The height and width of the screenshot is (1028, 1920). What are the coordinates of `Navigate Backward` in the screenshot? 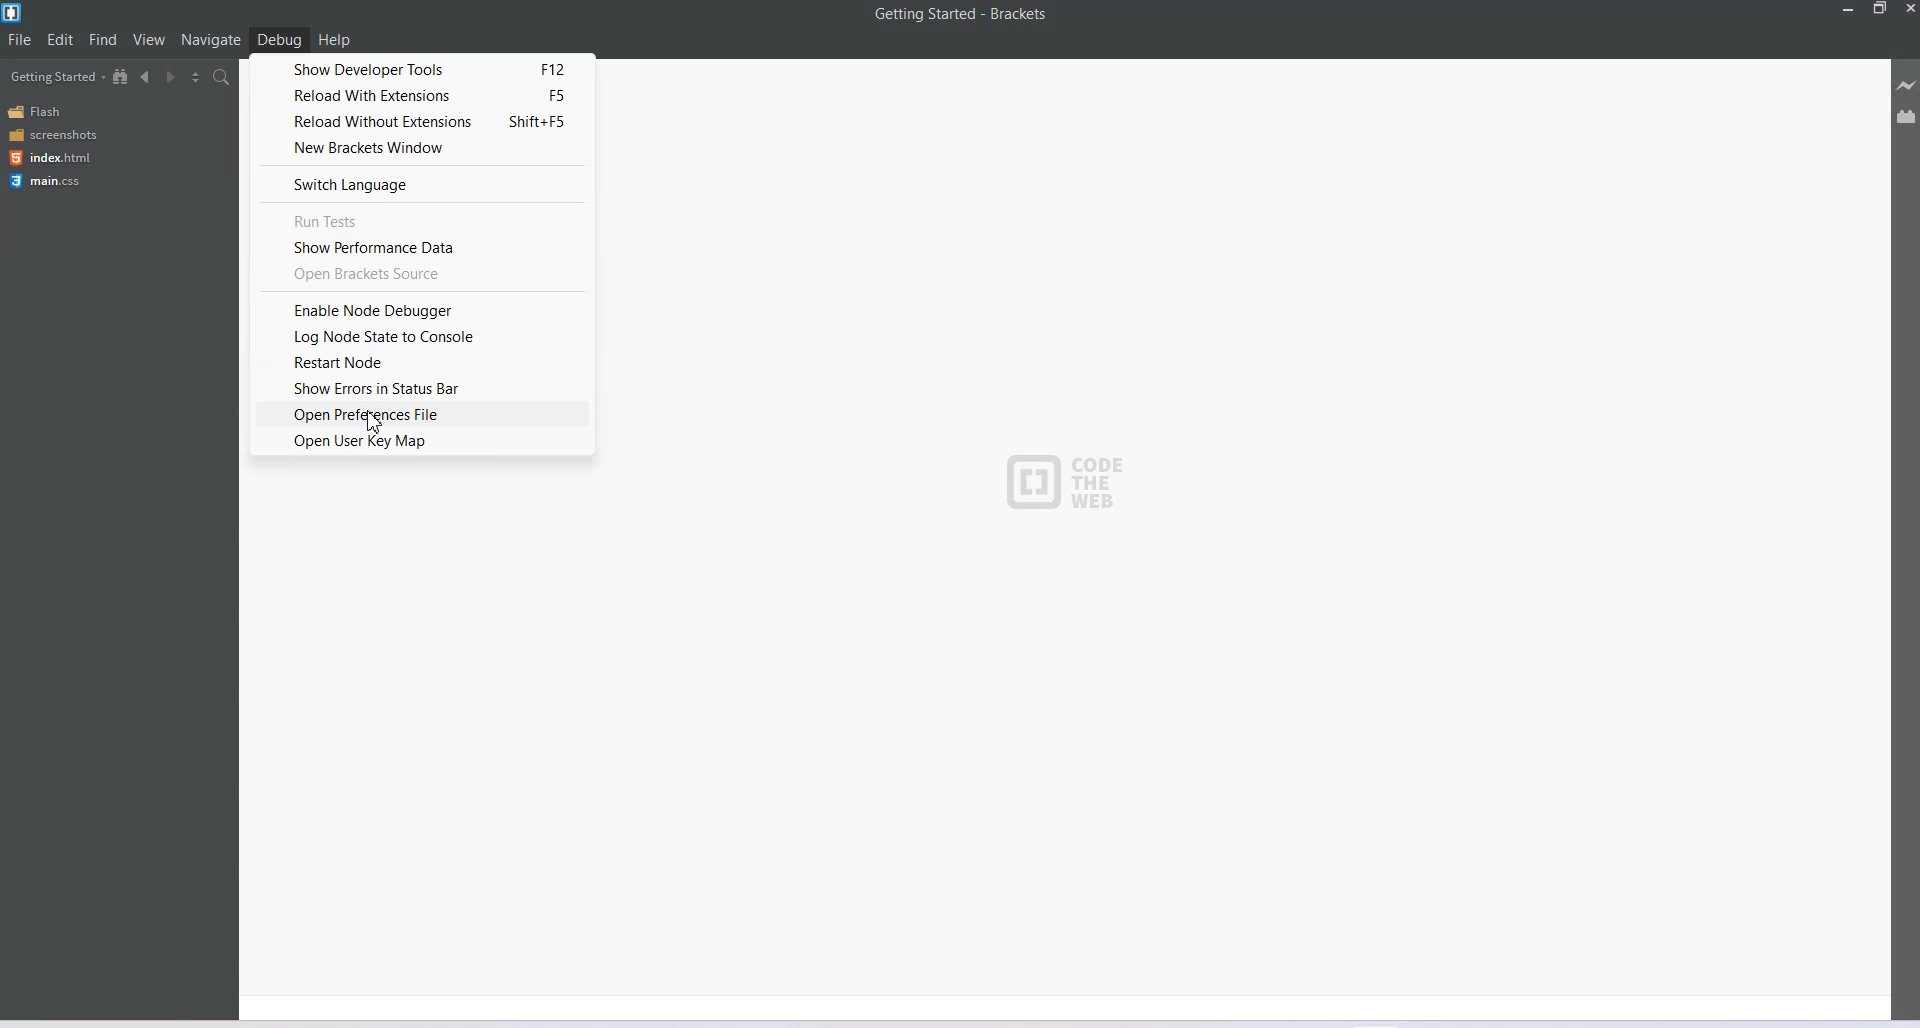 It's located at (148, 76).